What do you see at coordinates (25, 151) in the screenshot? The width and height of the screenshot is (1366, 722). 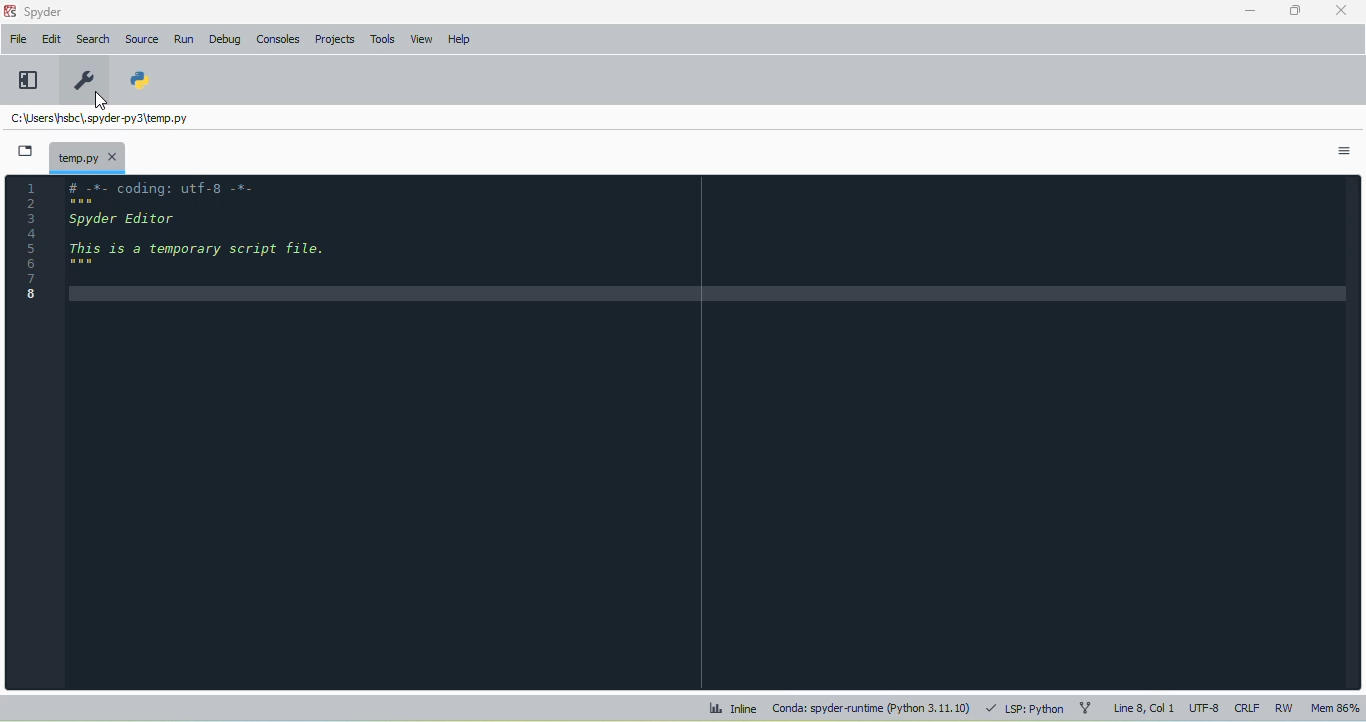 I see `browse tabs` at bounding box center [25, 151].